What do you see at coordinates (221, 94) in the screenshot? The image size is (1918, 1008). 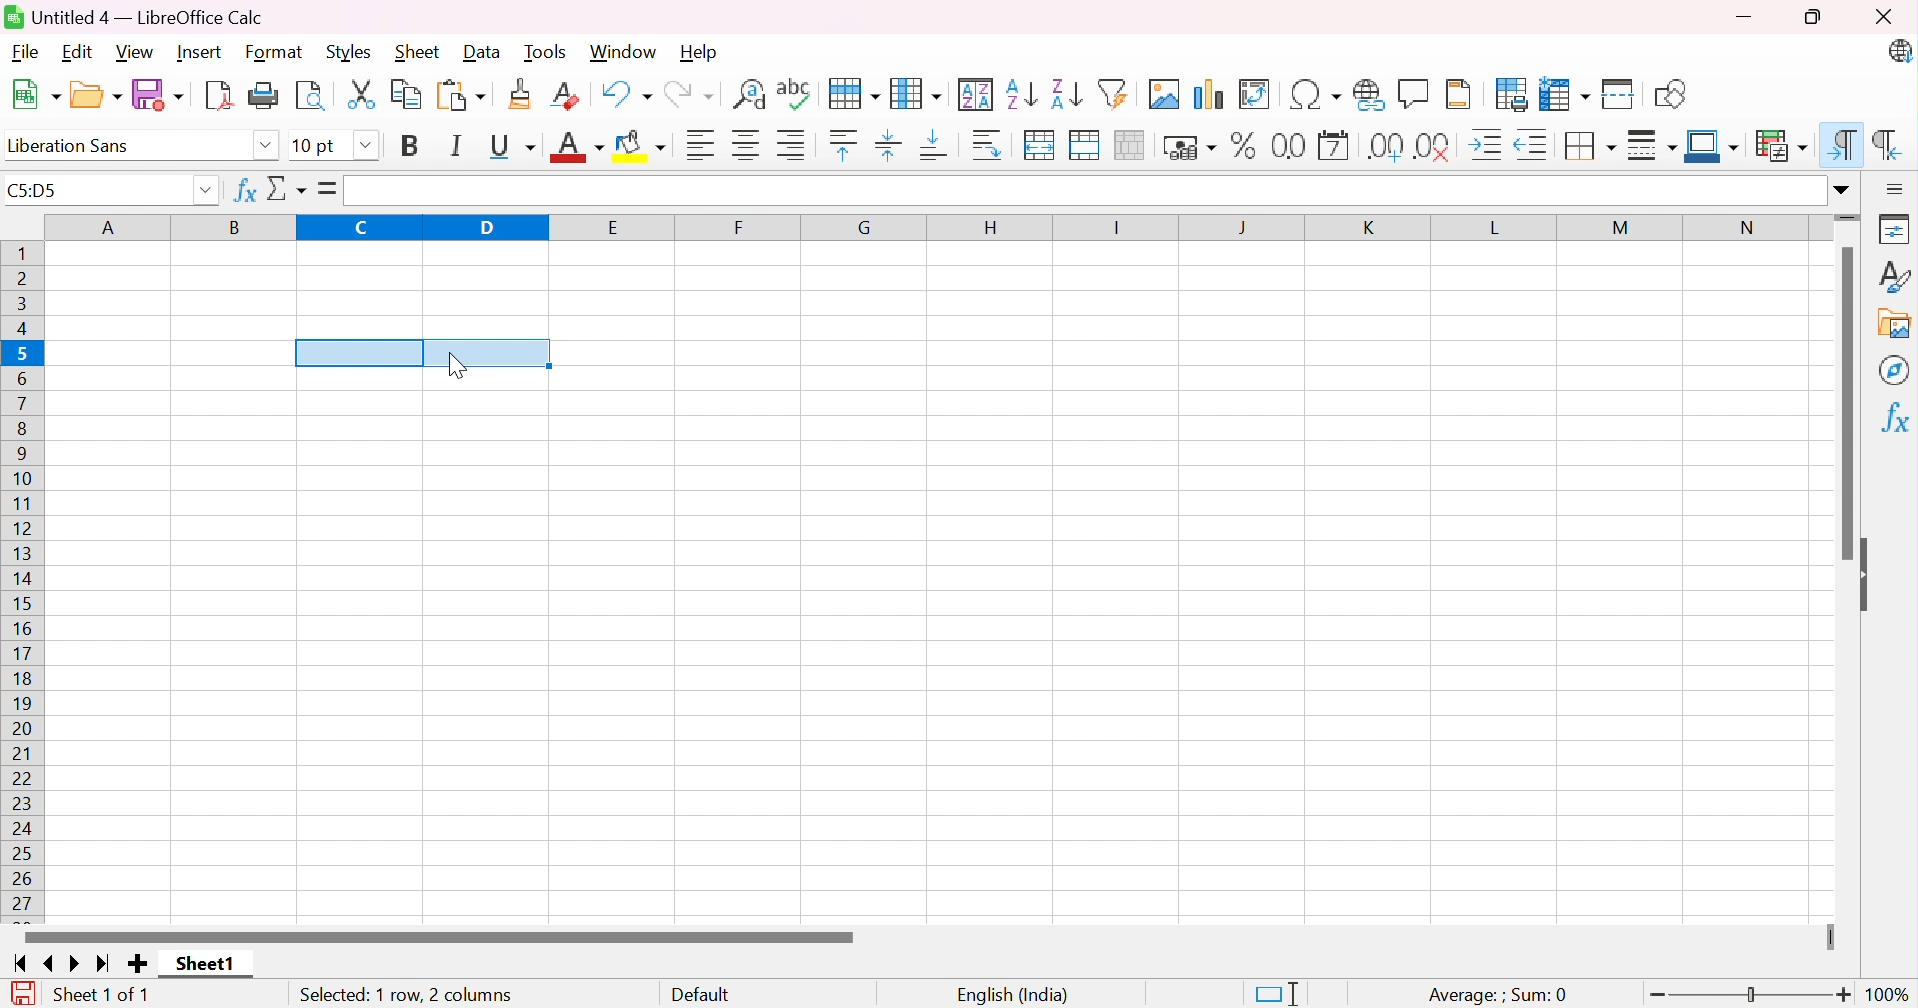 I see `Export as PDF` at bounding box center [221, 94].